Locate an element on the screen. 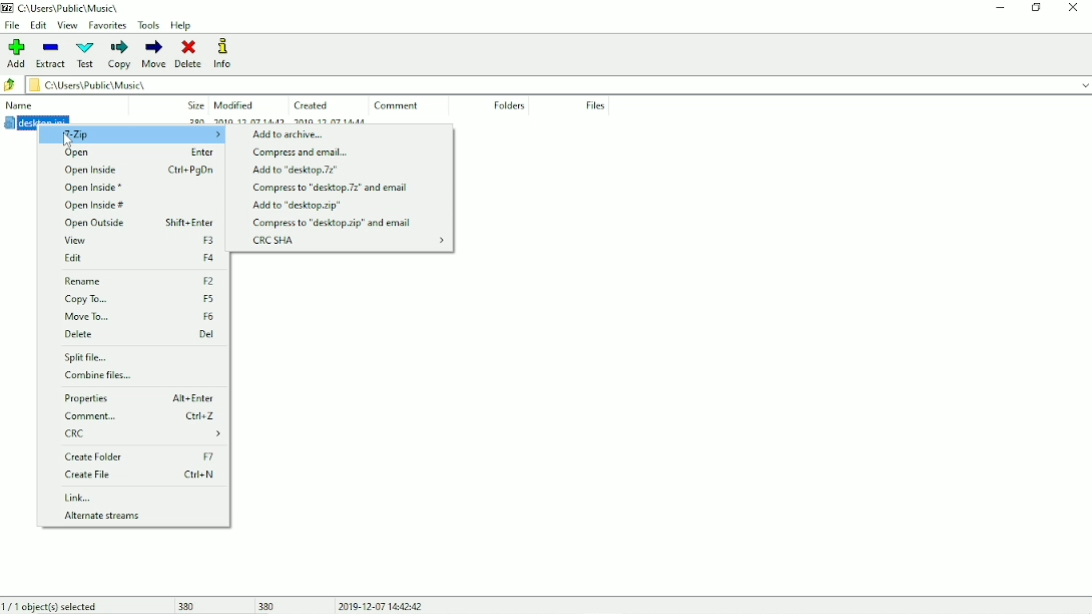  Files is located at coordinates (596, 105).